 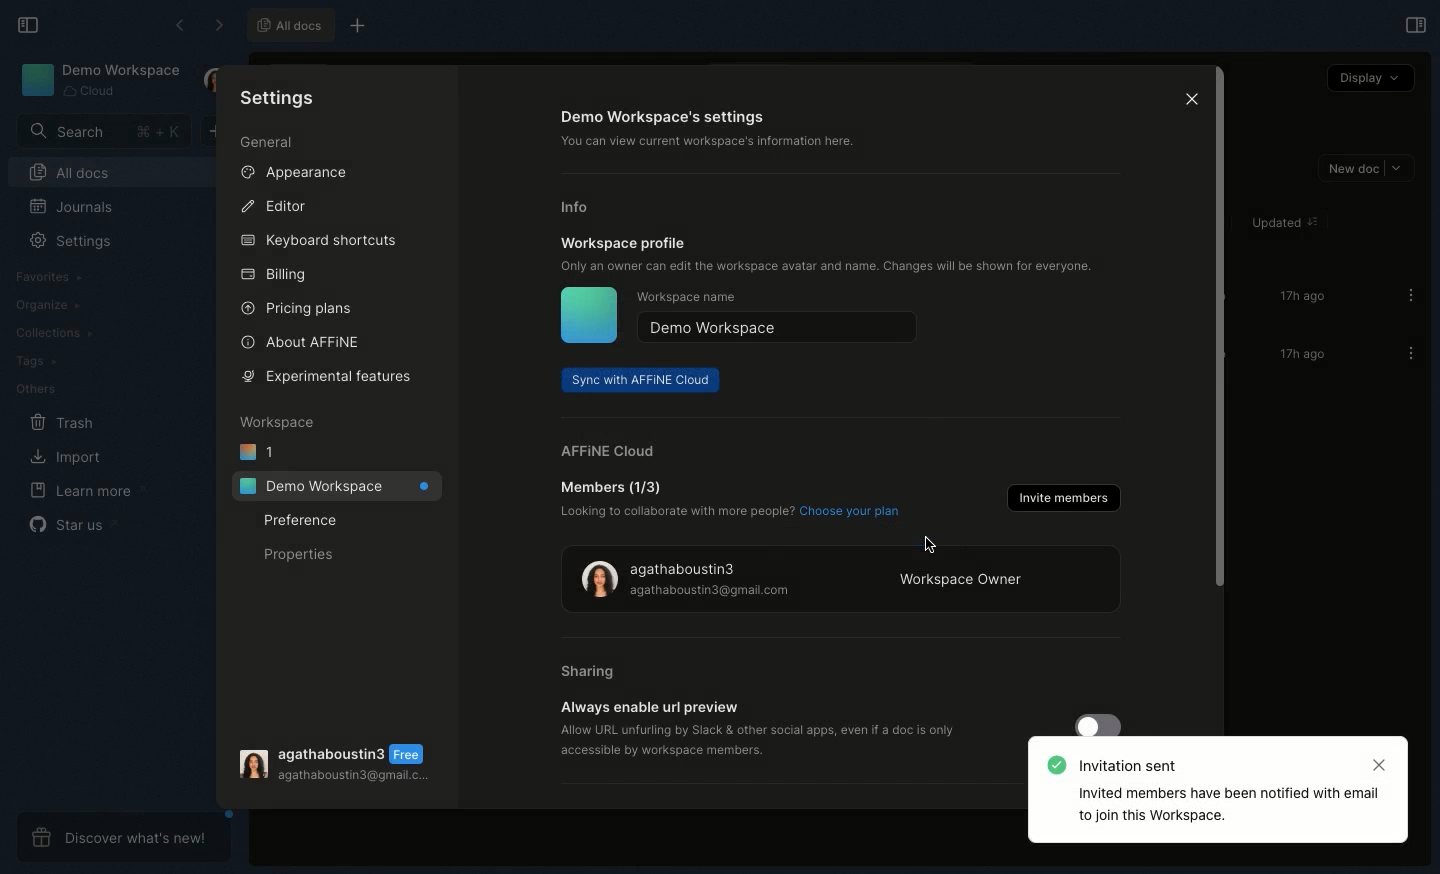 What do you see at coordinates (335, 762) in the screenshot?
I see `User` at bounding box center [335, 762].